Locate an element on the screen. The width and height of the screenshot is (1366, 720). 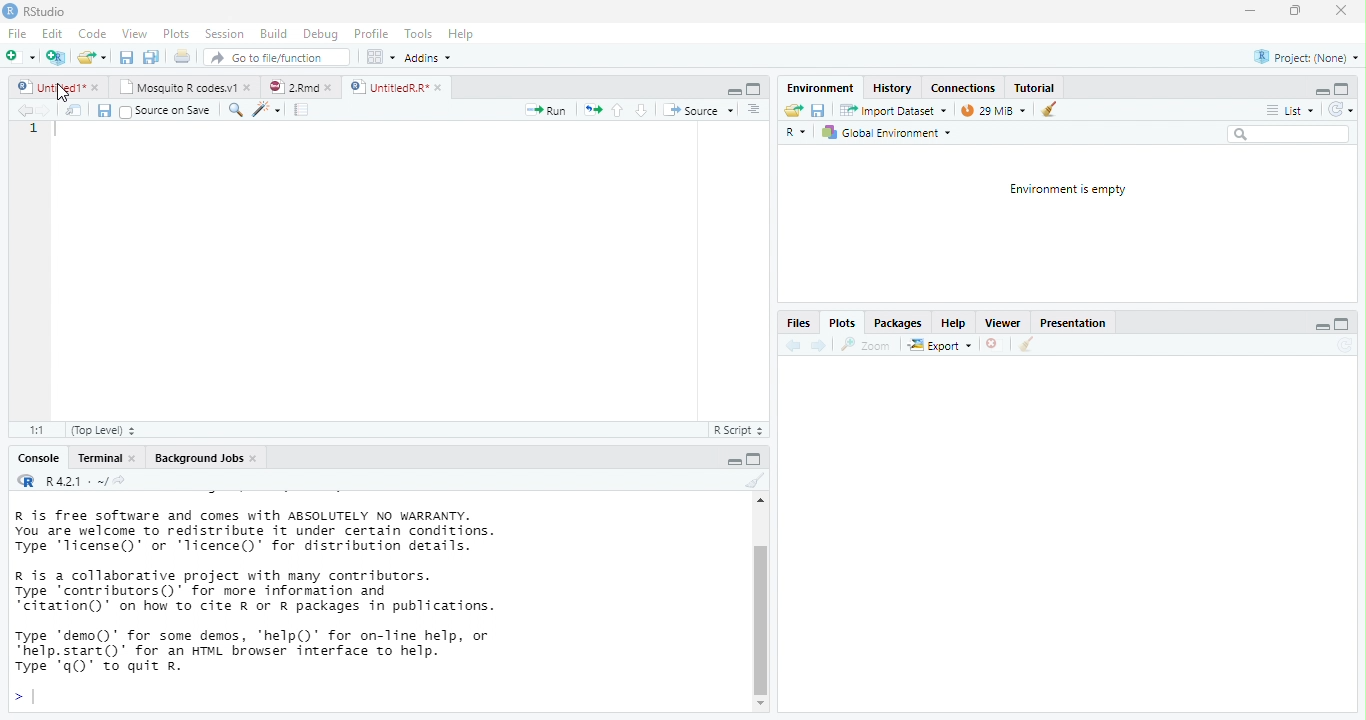
Background Jobs is located at coordinates (197, 458).